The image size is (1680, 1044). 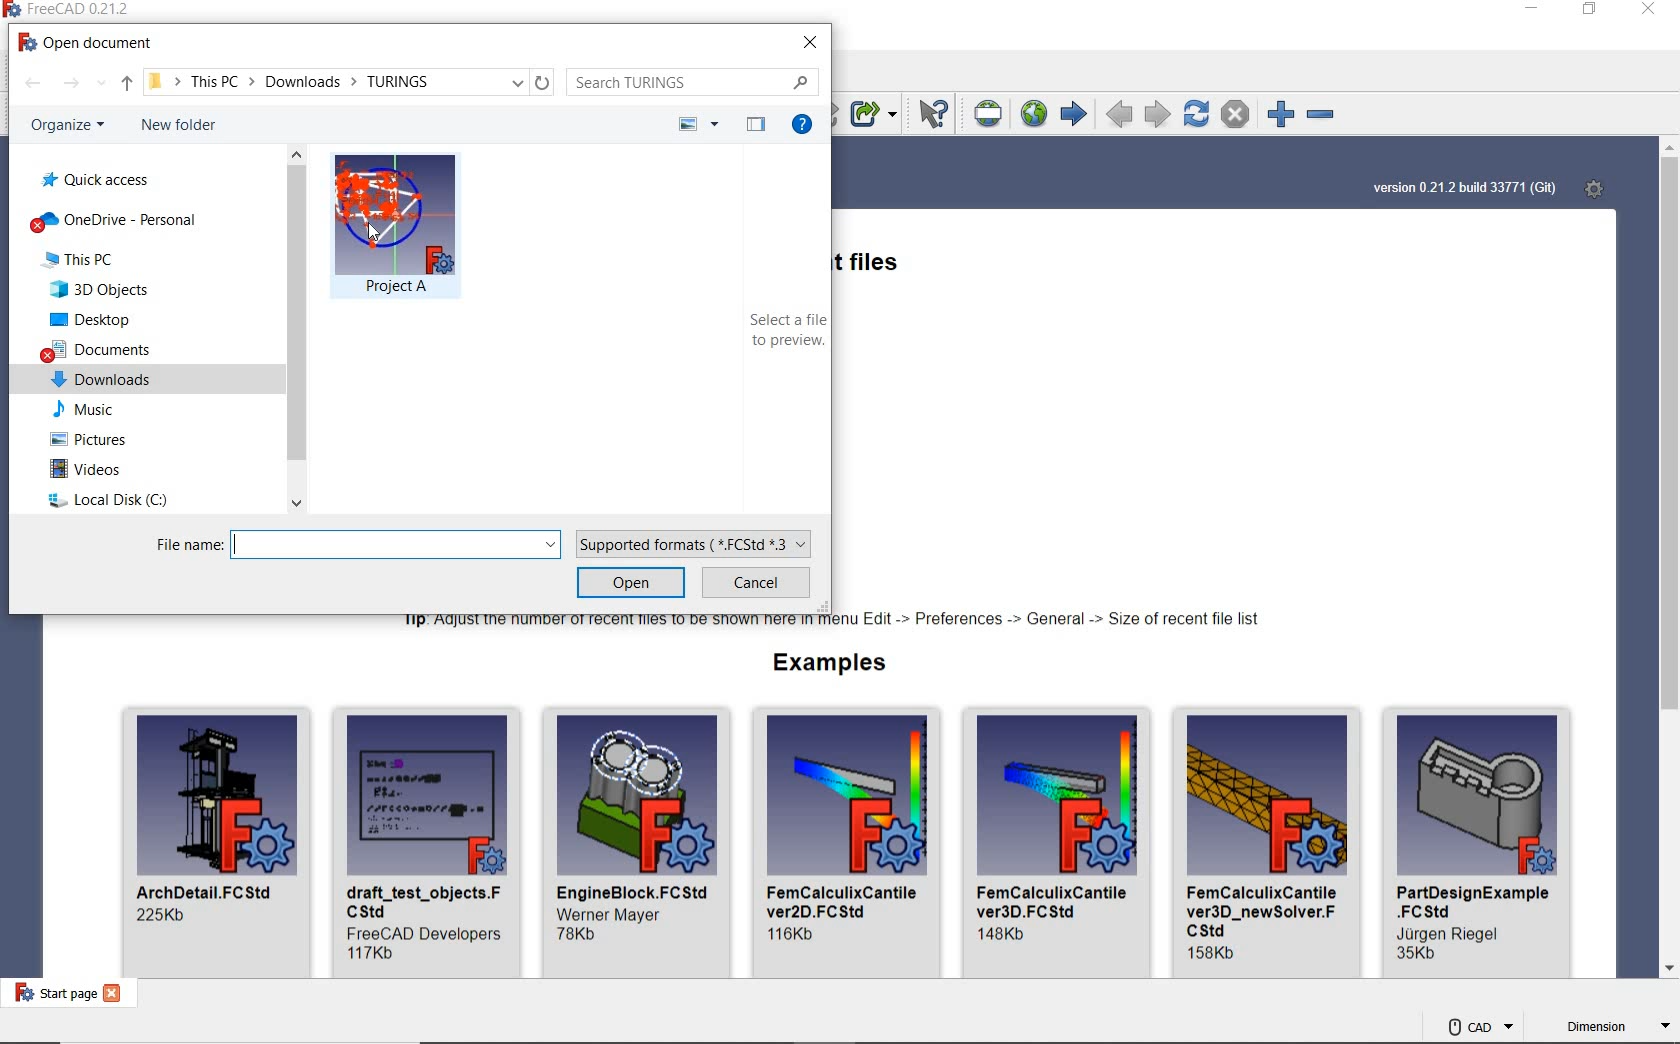 I want to click on ZOOM IN, so click(x=1275, y=113).